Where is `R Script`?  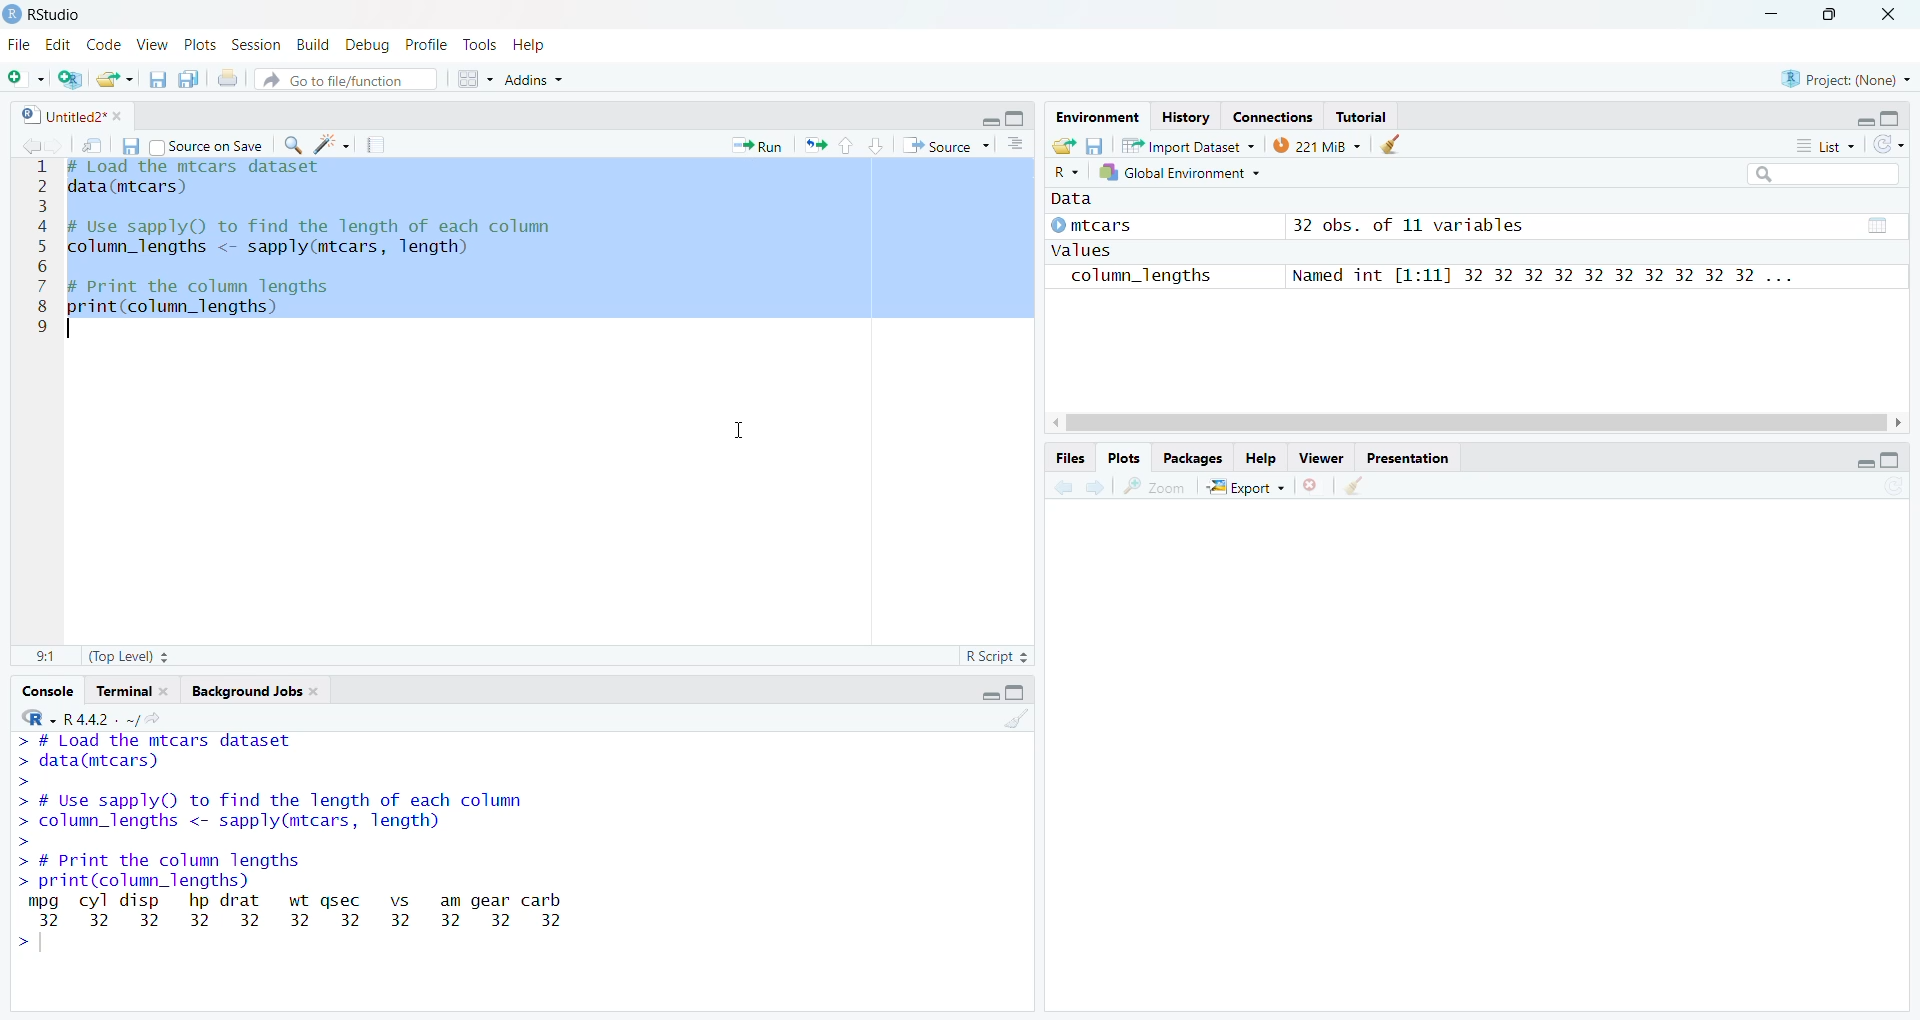 R Script is located at coordinates (998, 656).